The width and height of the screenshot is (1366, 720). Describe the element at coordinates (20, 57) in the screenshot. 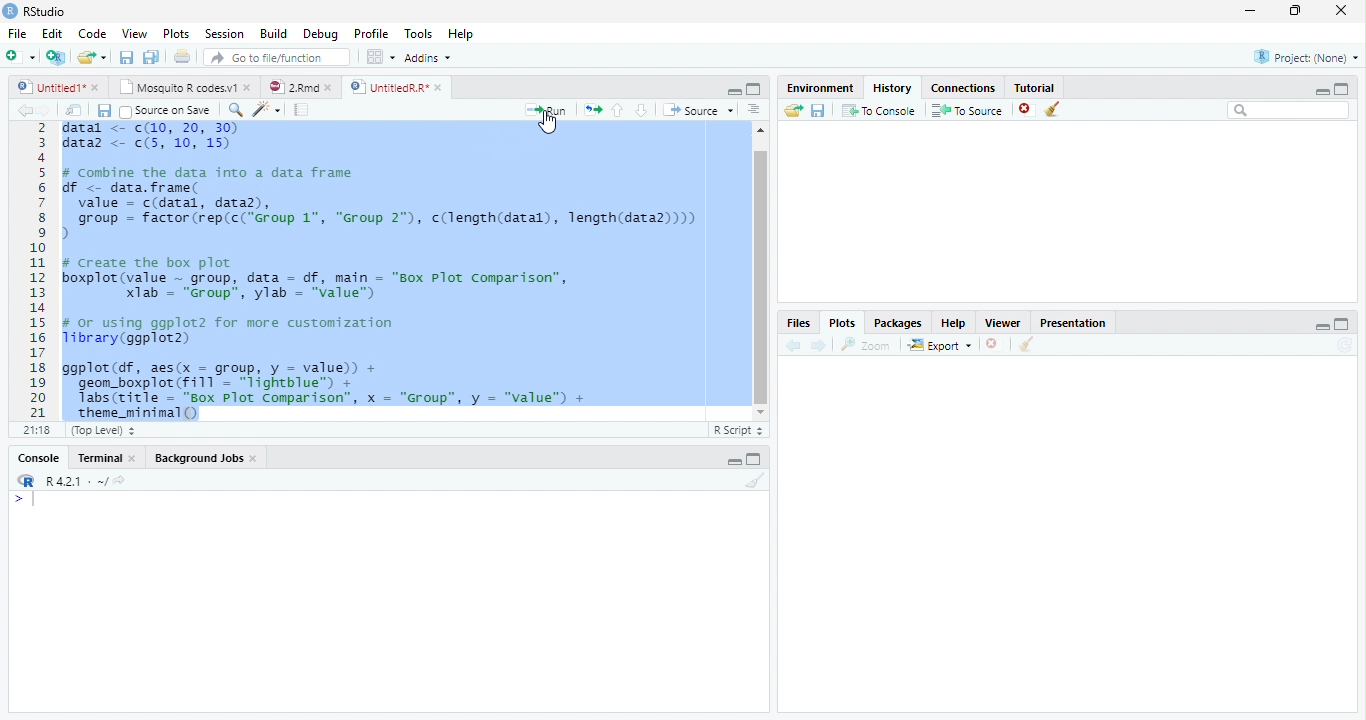

I see `New file` at that location.